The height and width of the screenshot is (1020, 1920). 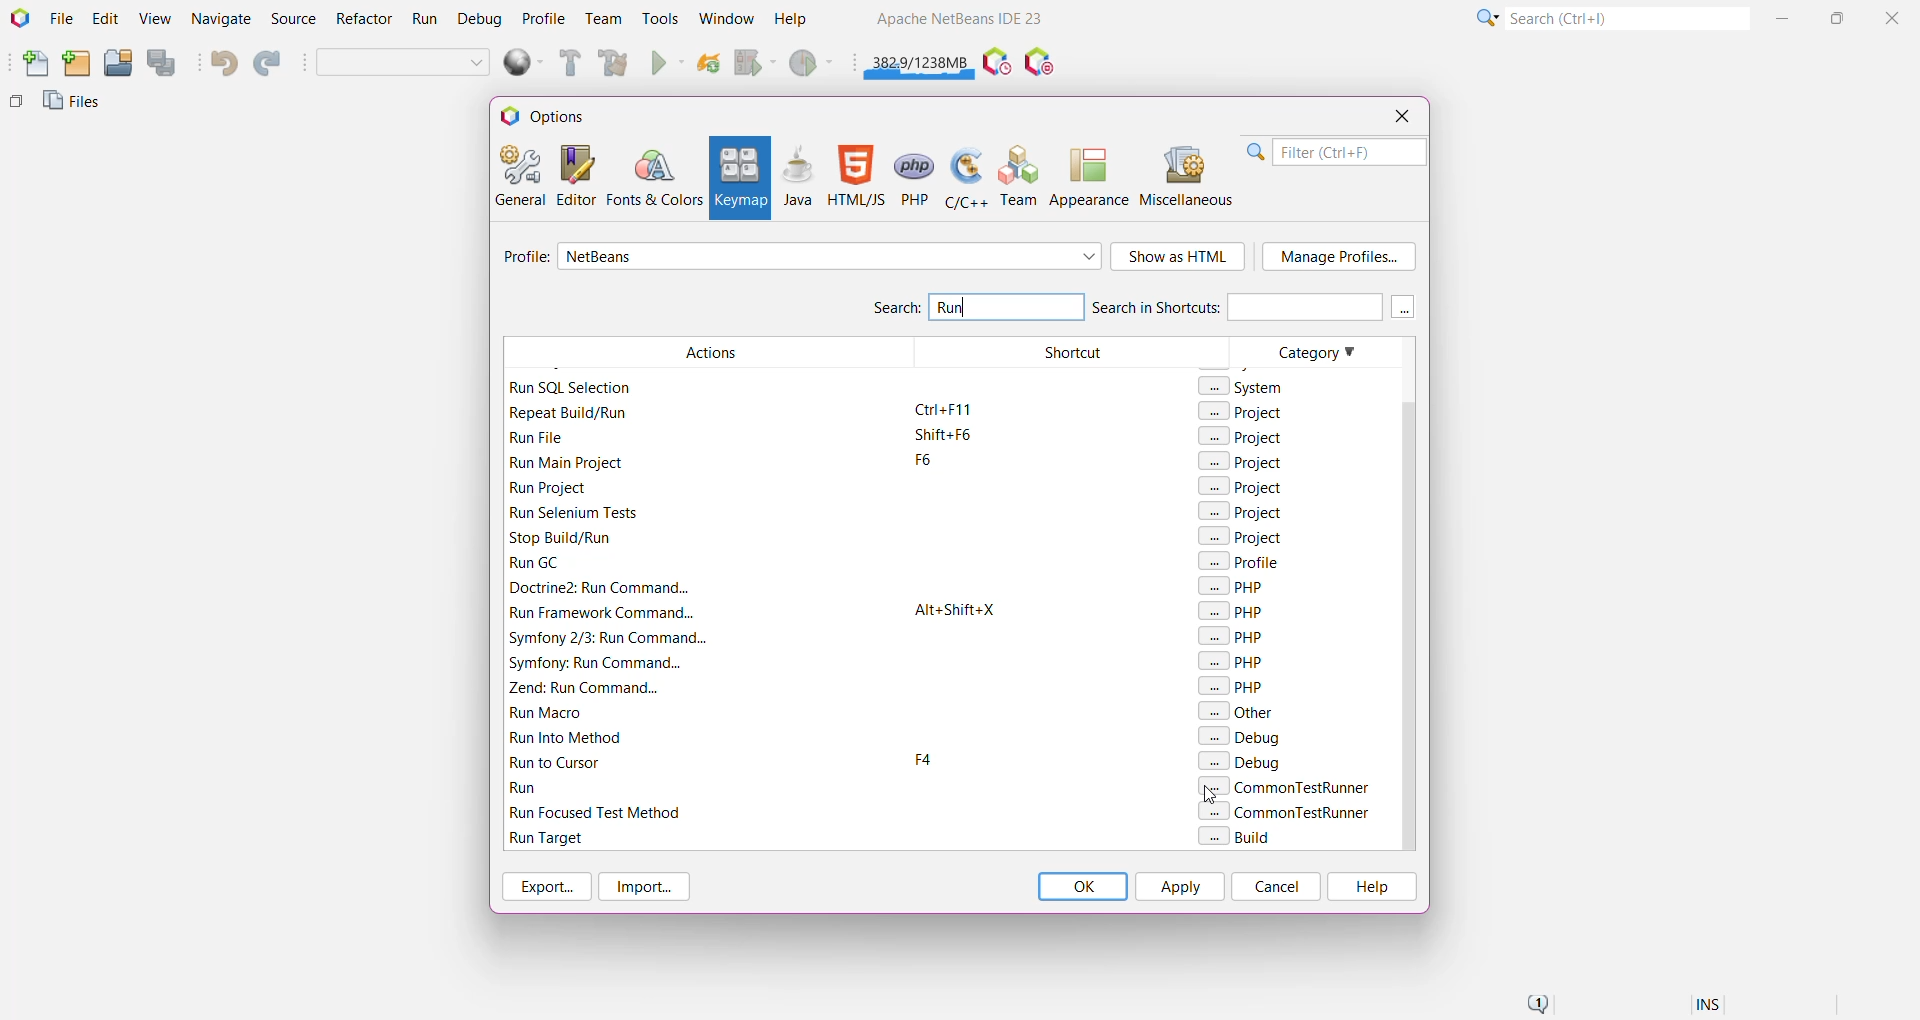 I want to click on Refactor, so click(x=366, y=21).